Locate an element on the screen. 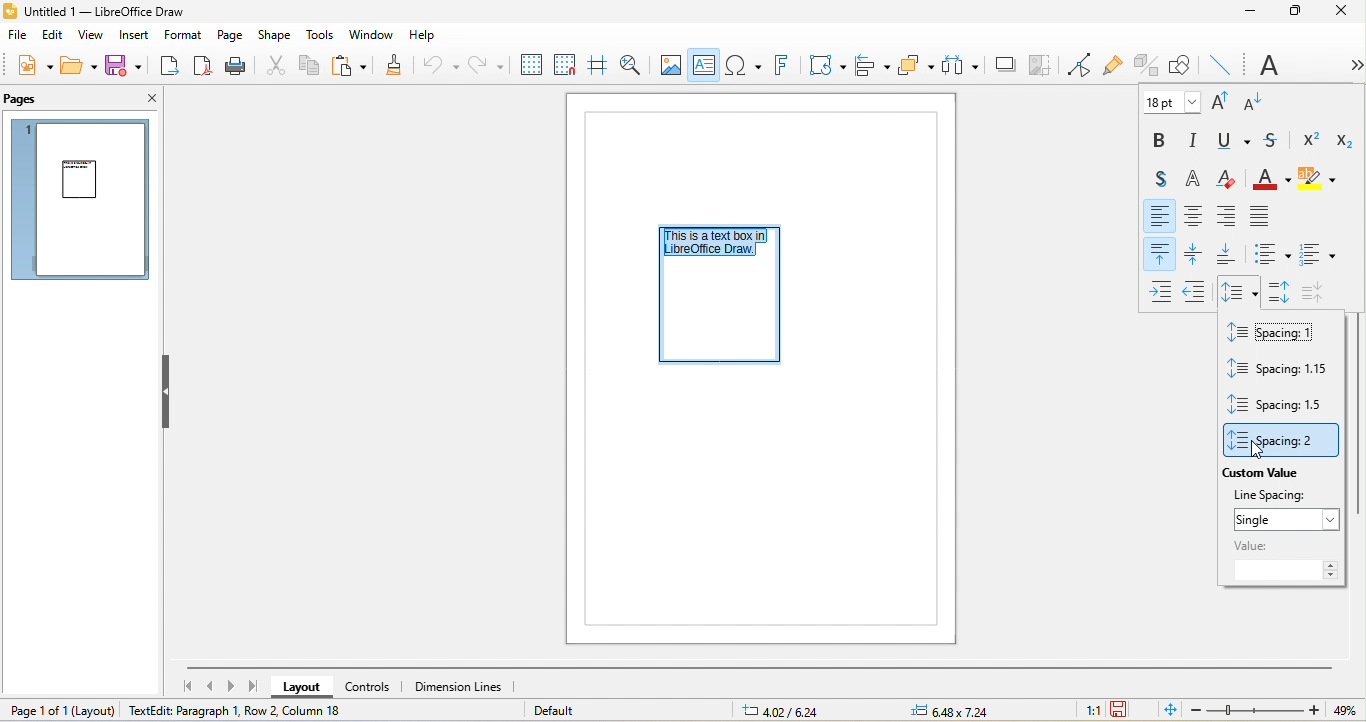 The height and width of the screenshot is (722, 1366). line spacing is located at coordinates (1282, 496).